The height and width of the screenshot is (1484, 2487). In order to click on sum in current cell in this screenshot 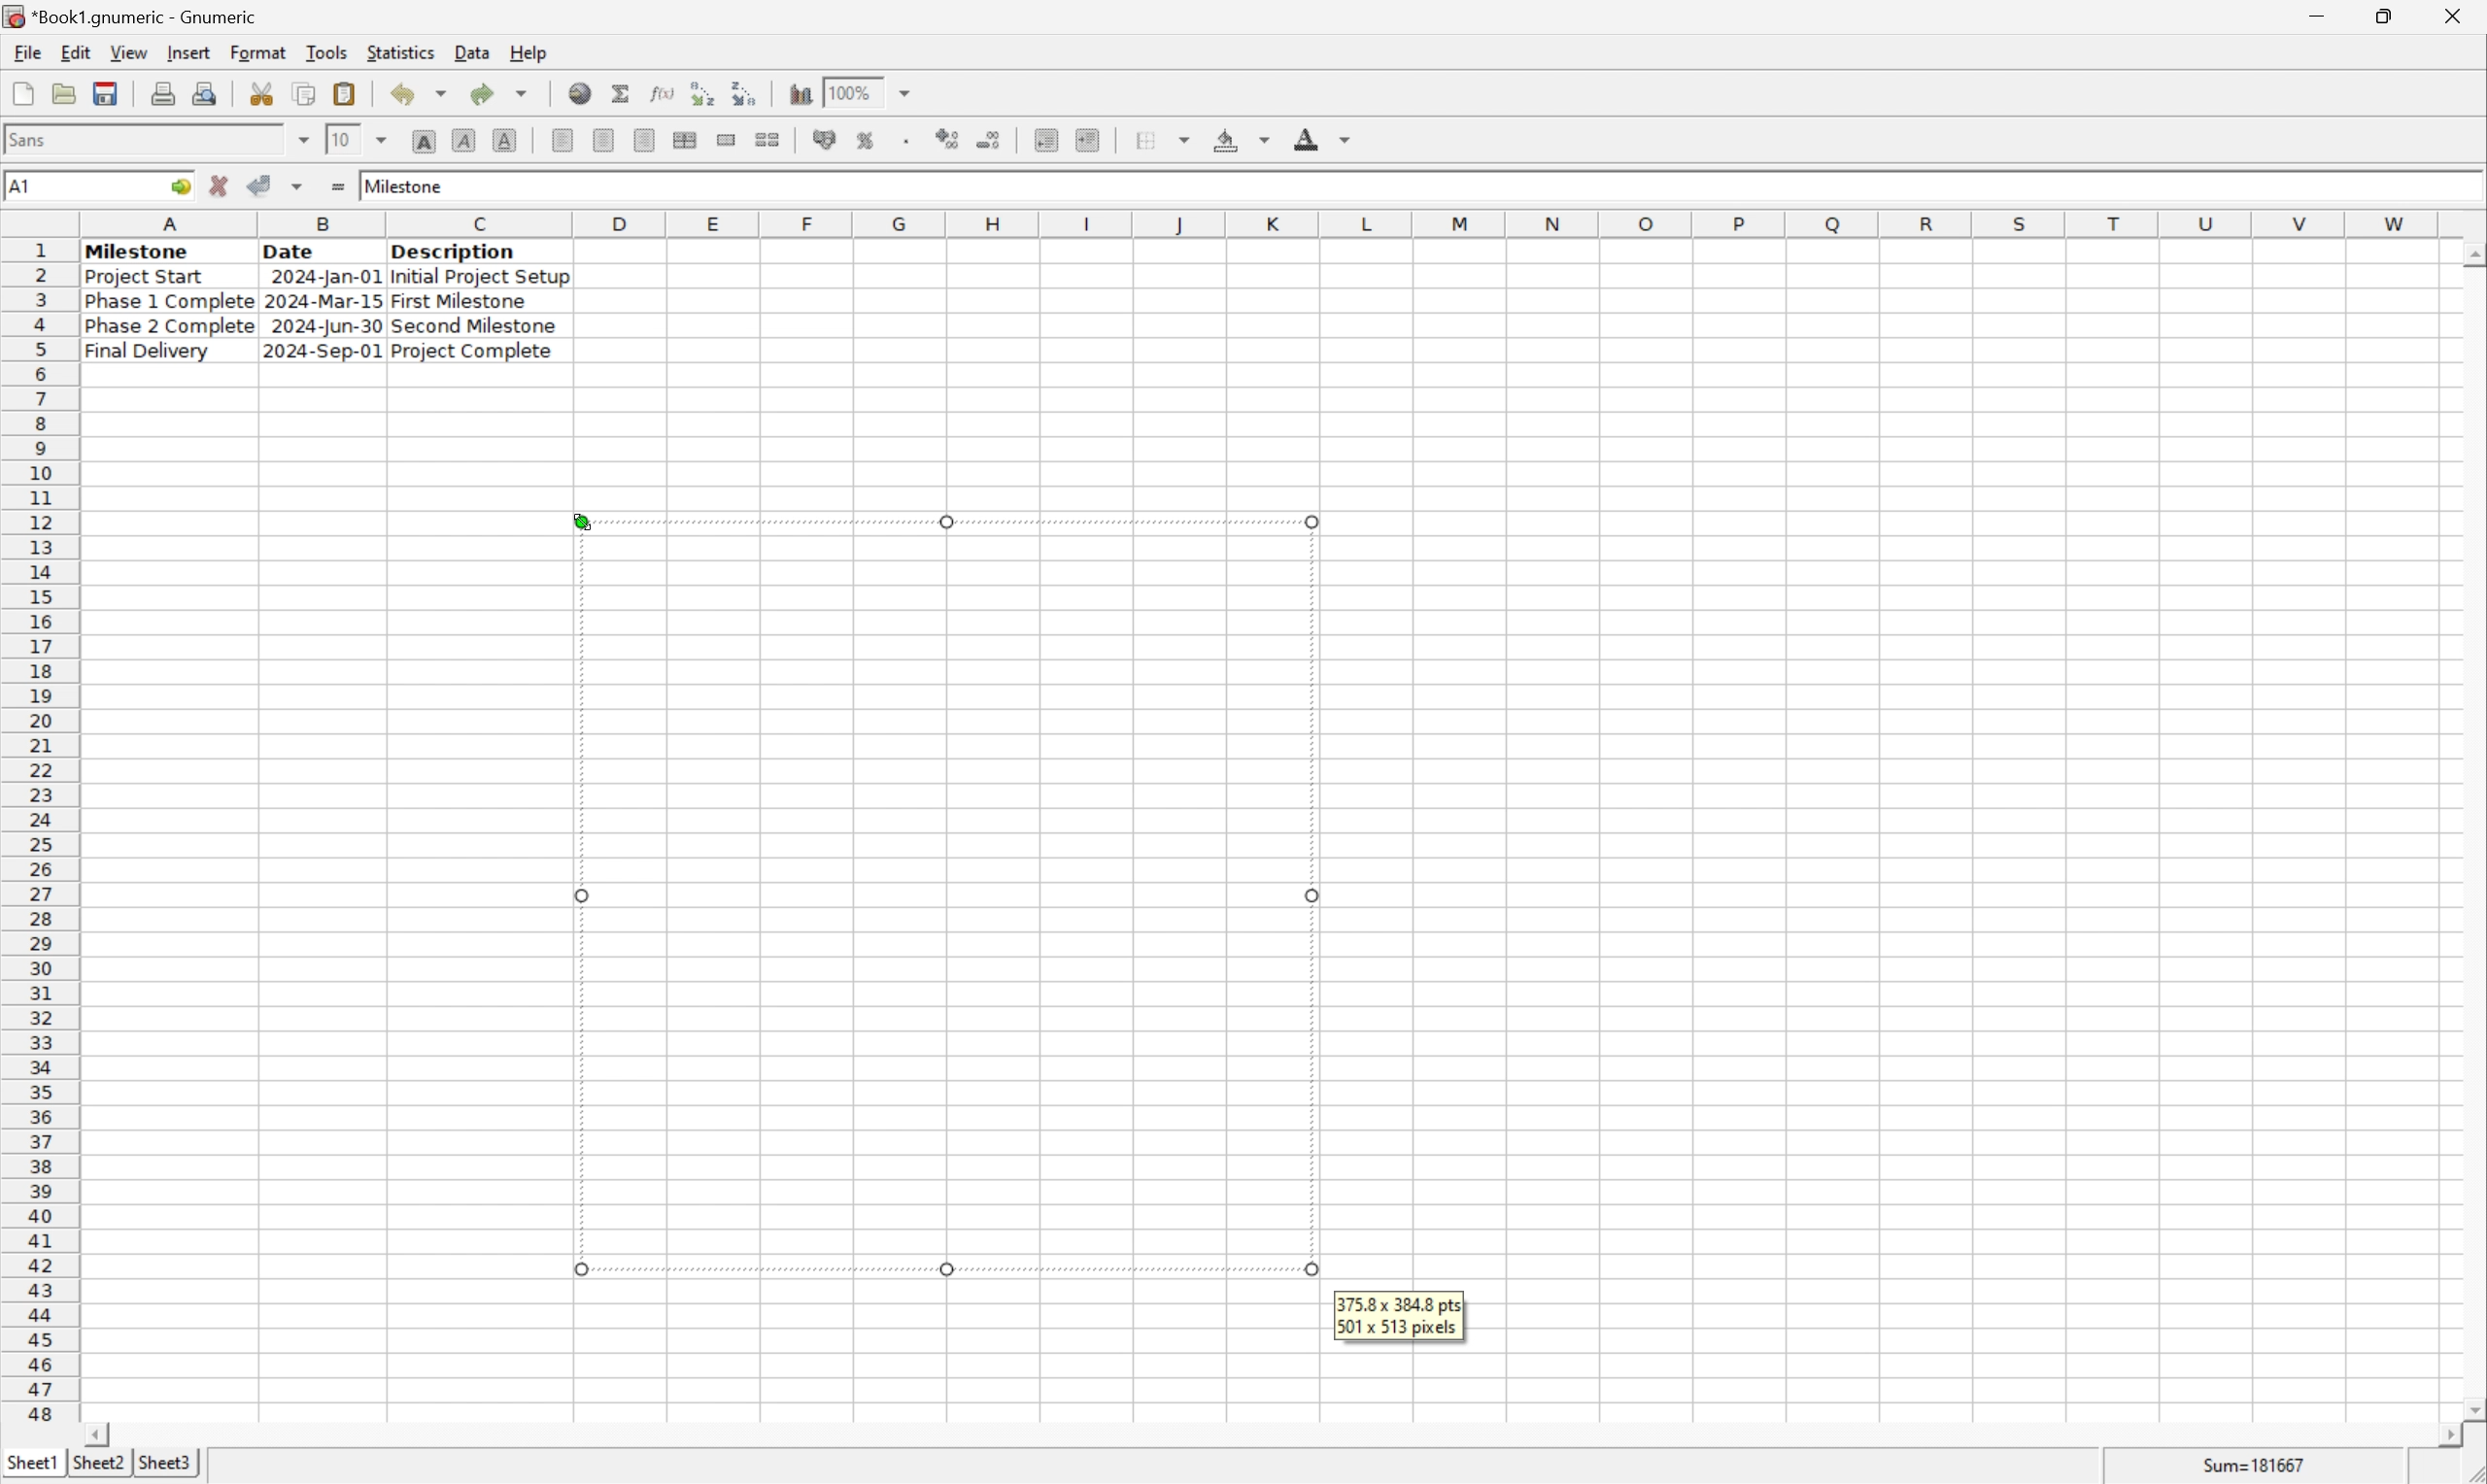, I will do `click(623, 93)`.